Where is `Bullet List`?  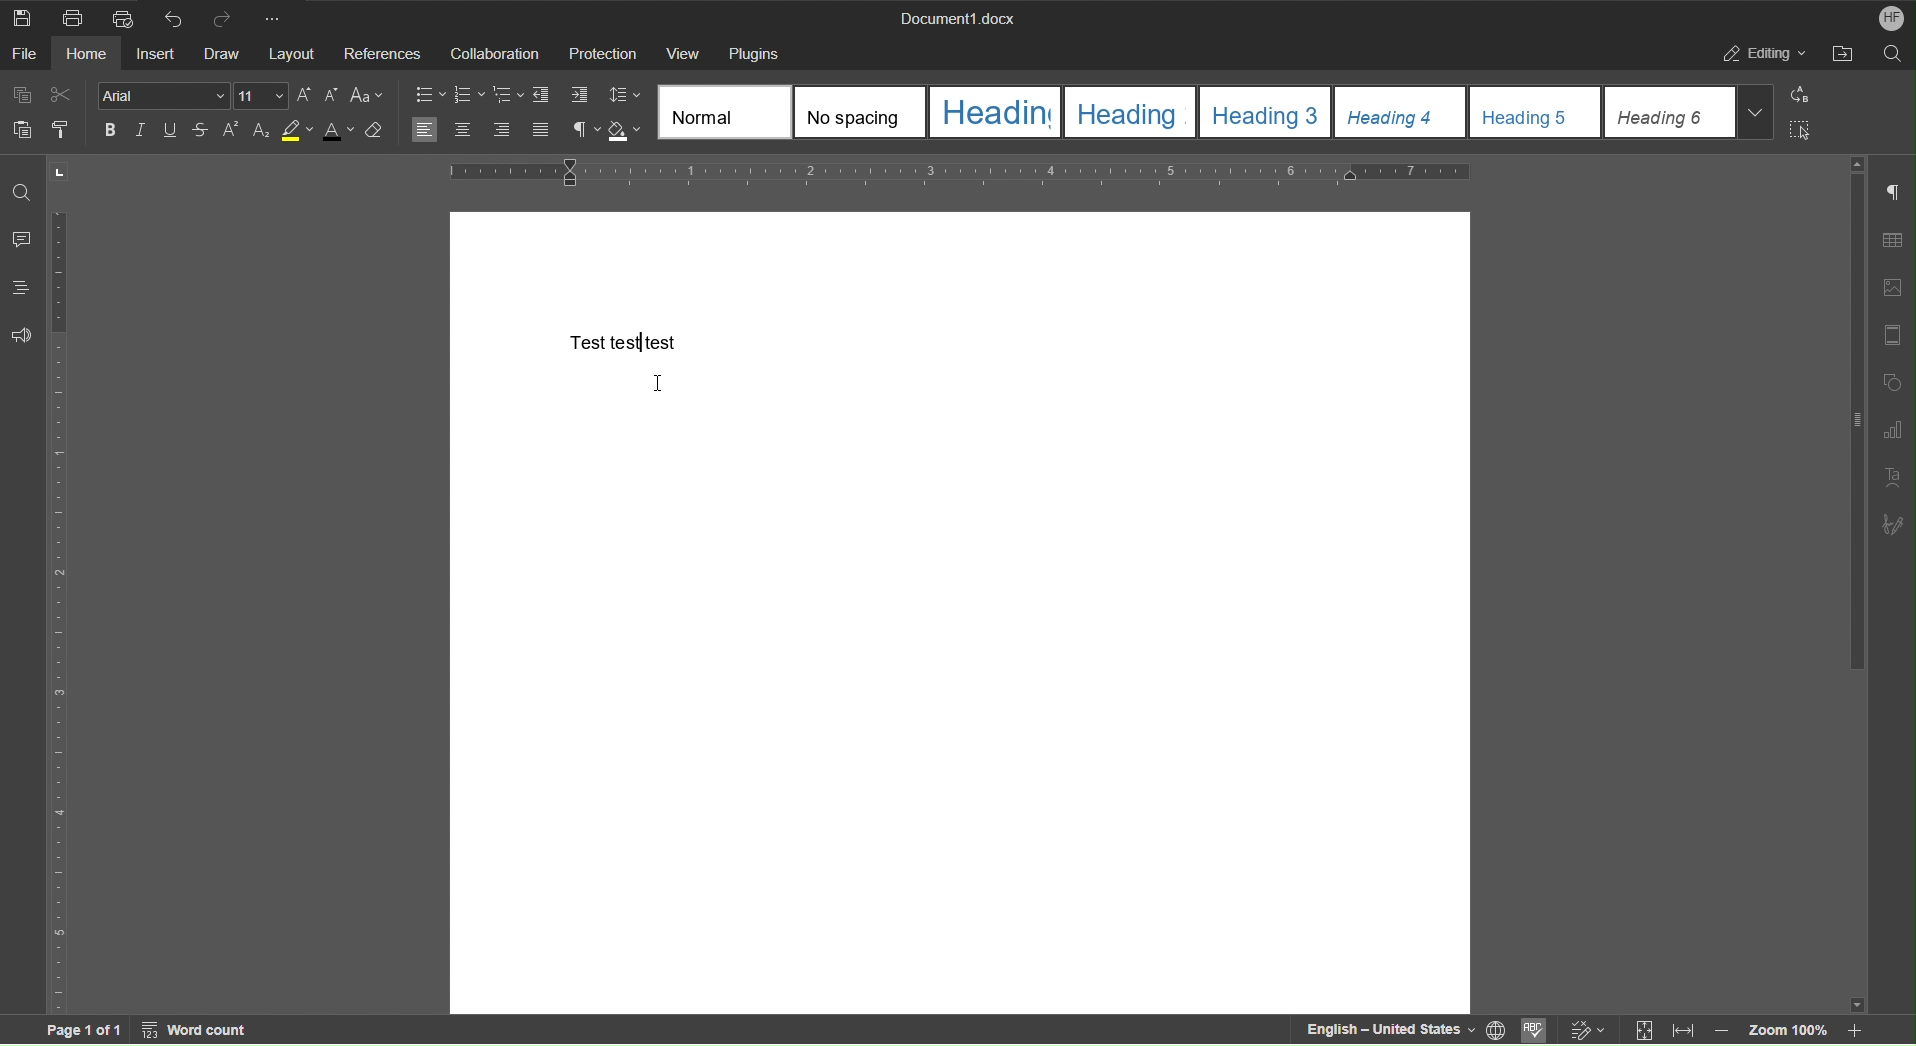
Bullet List is located at coordinates (431, 95).